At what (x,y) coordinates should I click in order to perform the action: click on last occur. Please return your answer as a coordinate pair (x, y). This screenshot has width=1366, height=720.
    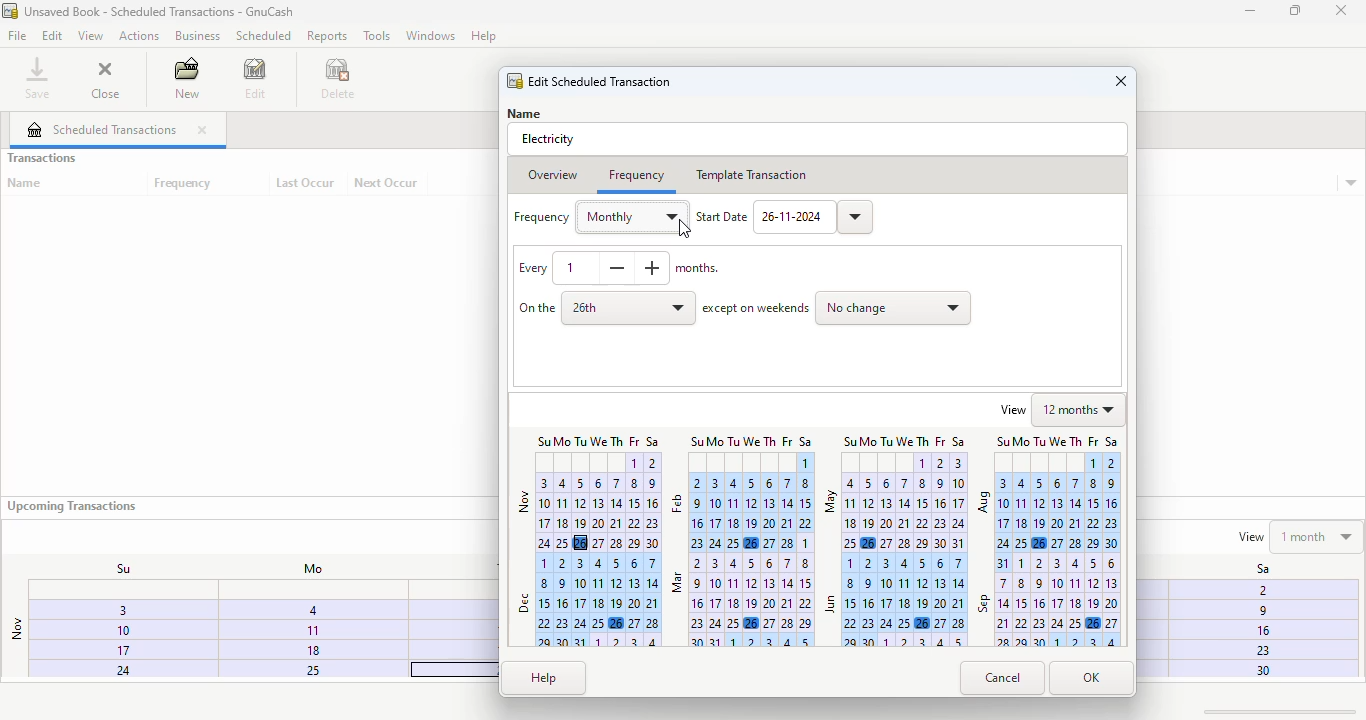
    Looking at the image, I should click on (305, 183).